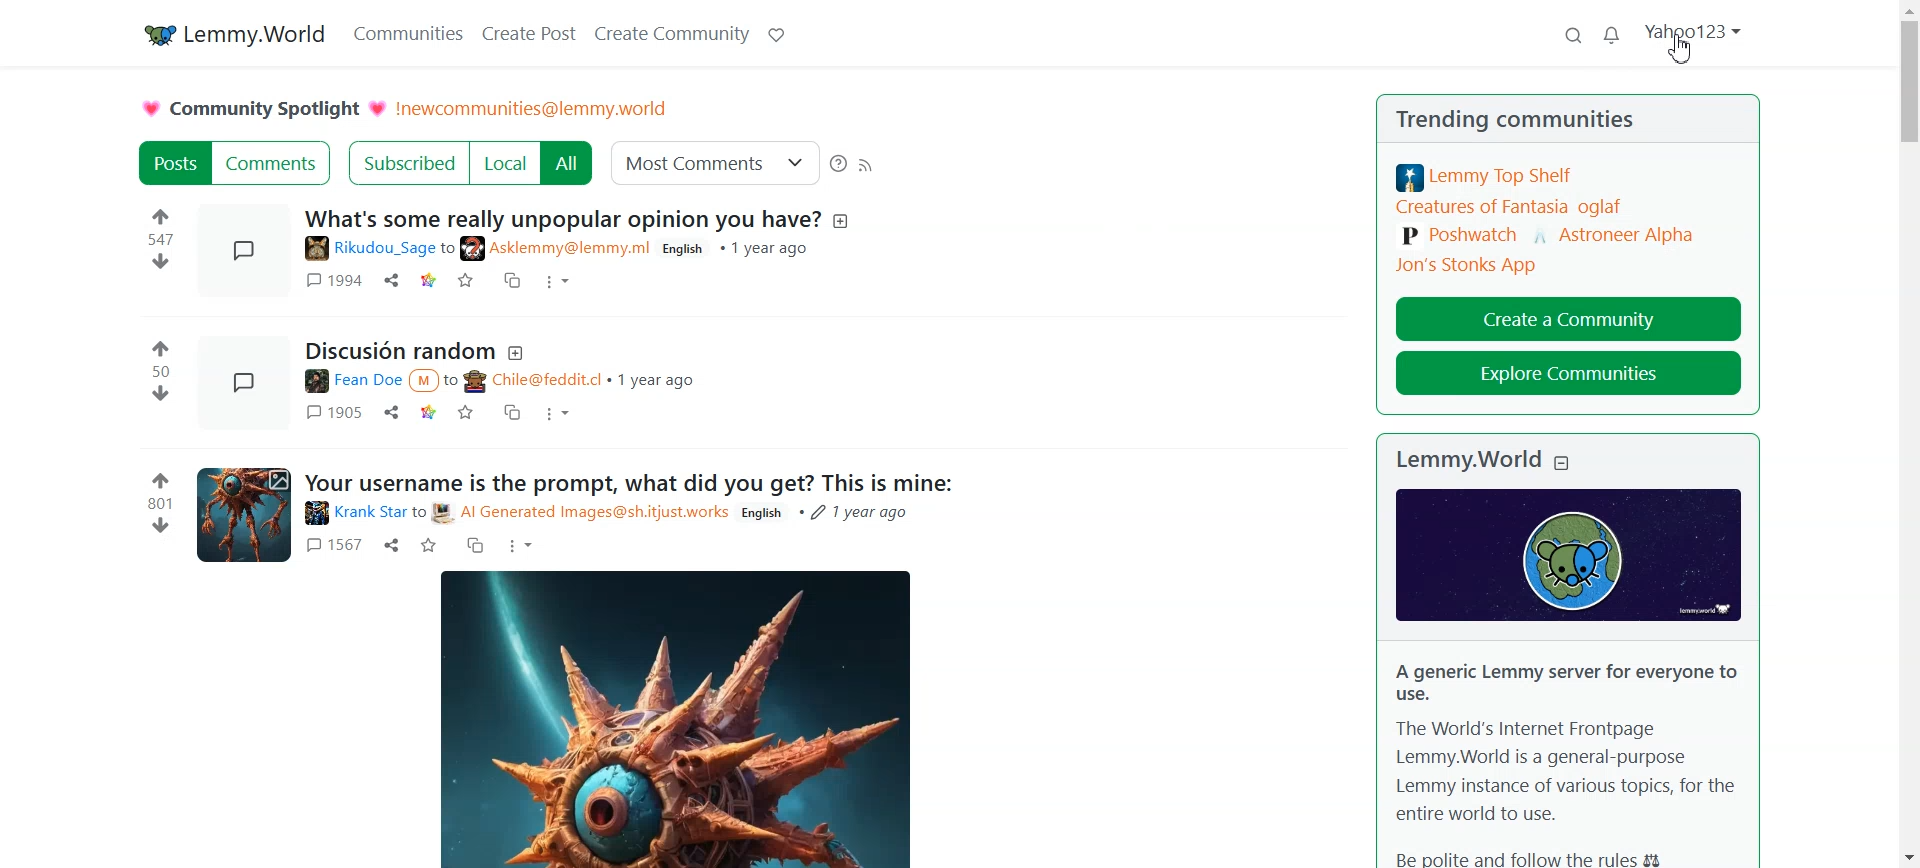 The image size is (1920, 868). I want to click on Lemmy.World, so click(1467, 460).